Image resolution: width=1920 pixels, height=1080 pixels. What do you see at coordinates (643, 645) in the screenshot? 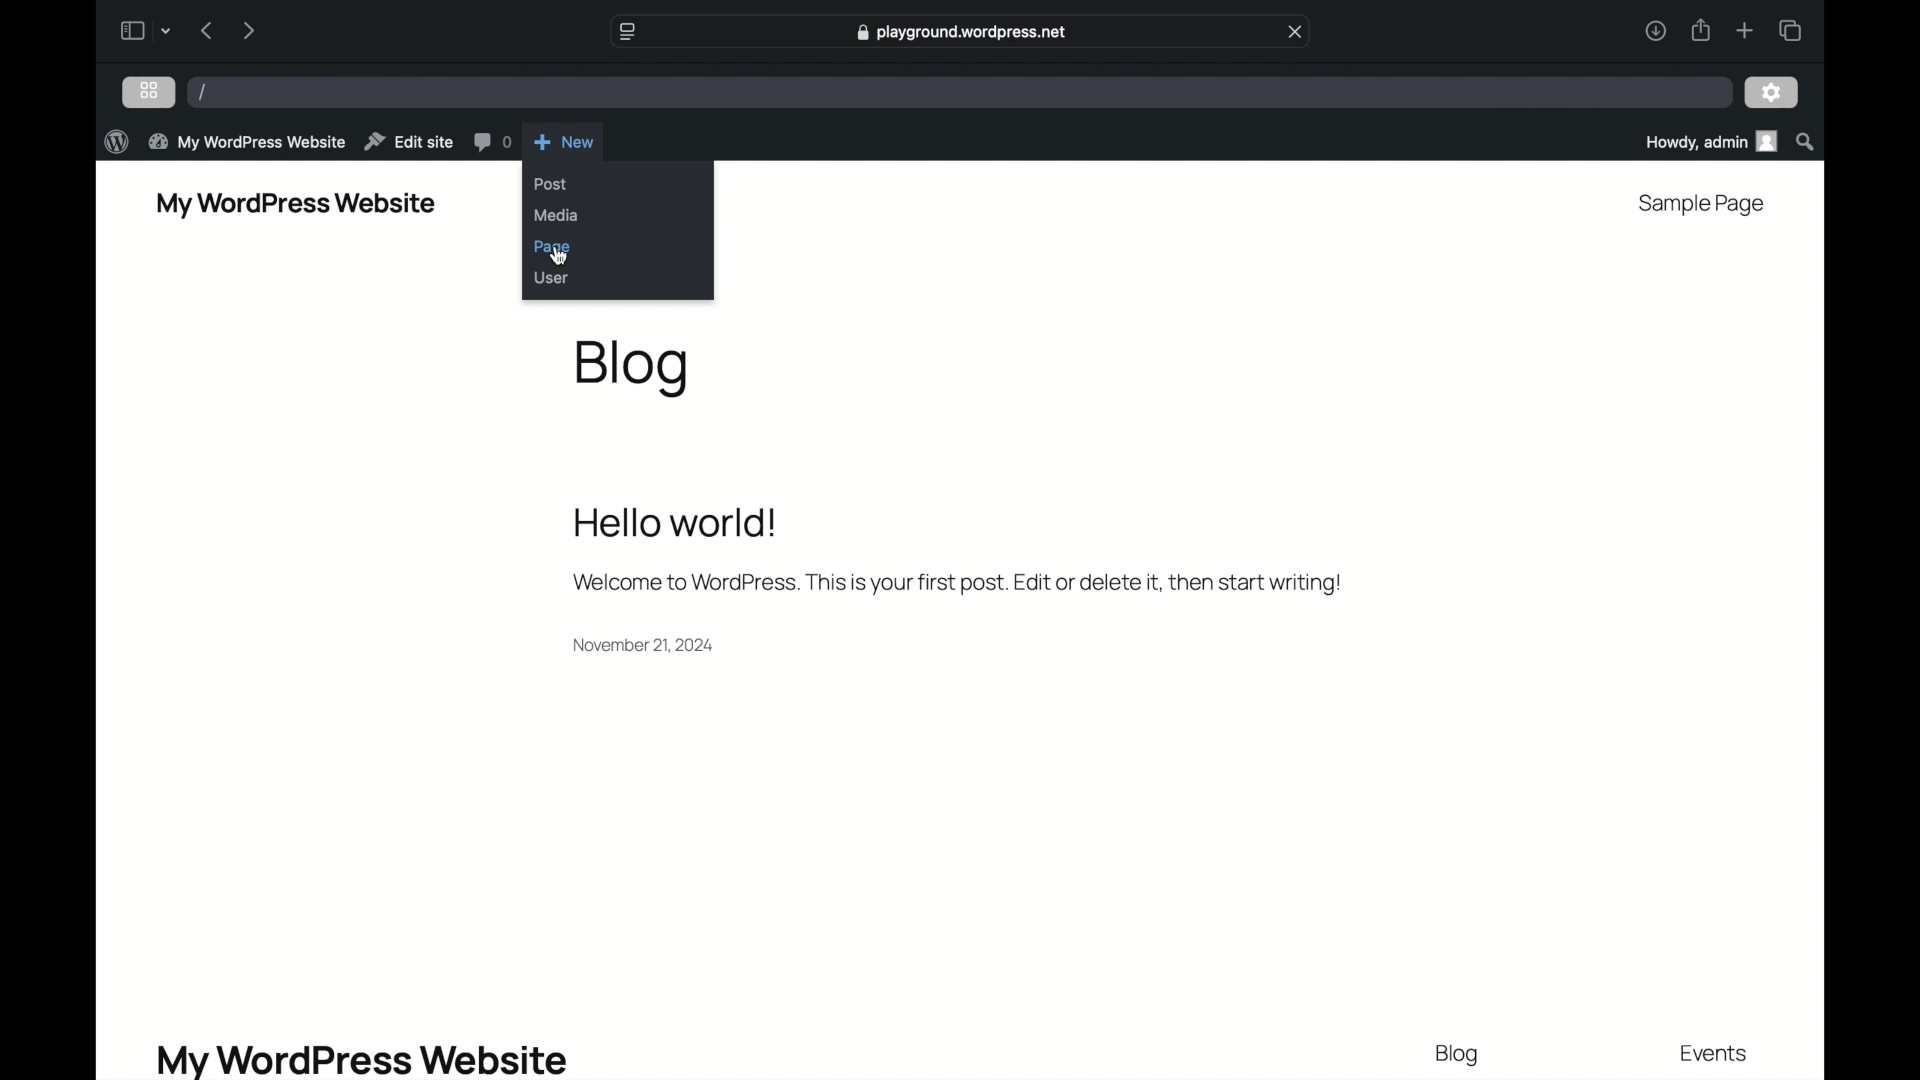
I see `date` at bounding box center [643, 645].